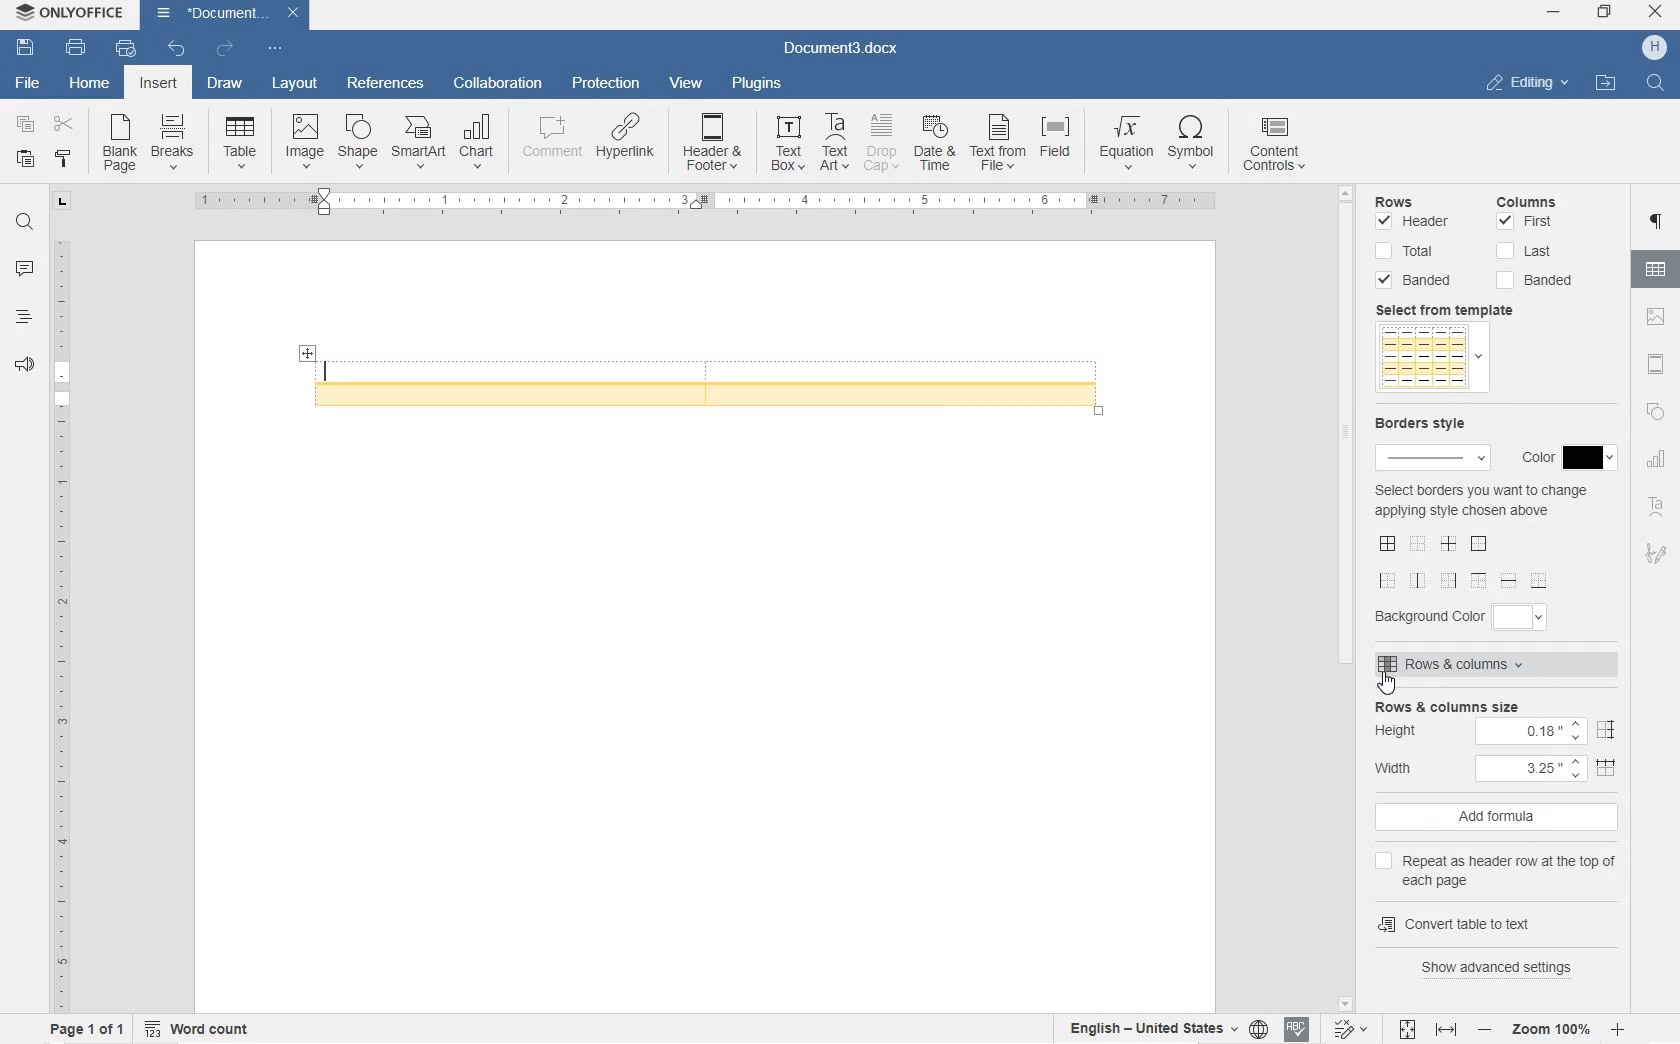 Image resolution: width=1680 pixels, height=1044 pixels. I want to click on Banded, so click(1541, 280).